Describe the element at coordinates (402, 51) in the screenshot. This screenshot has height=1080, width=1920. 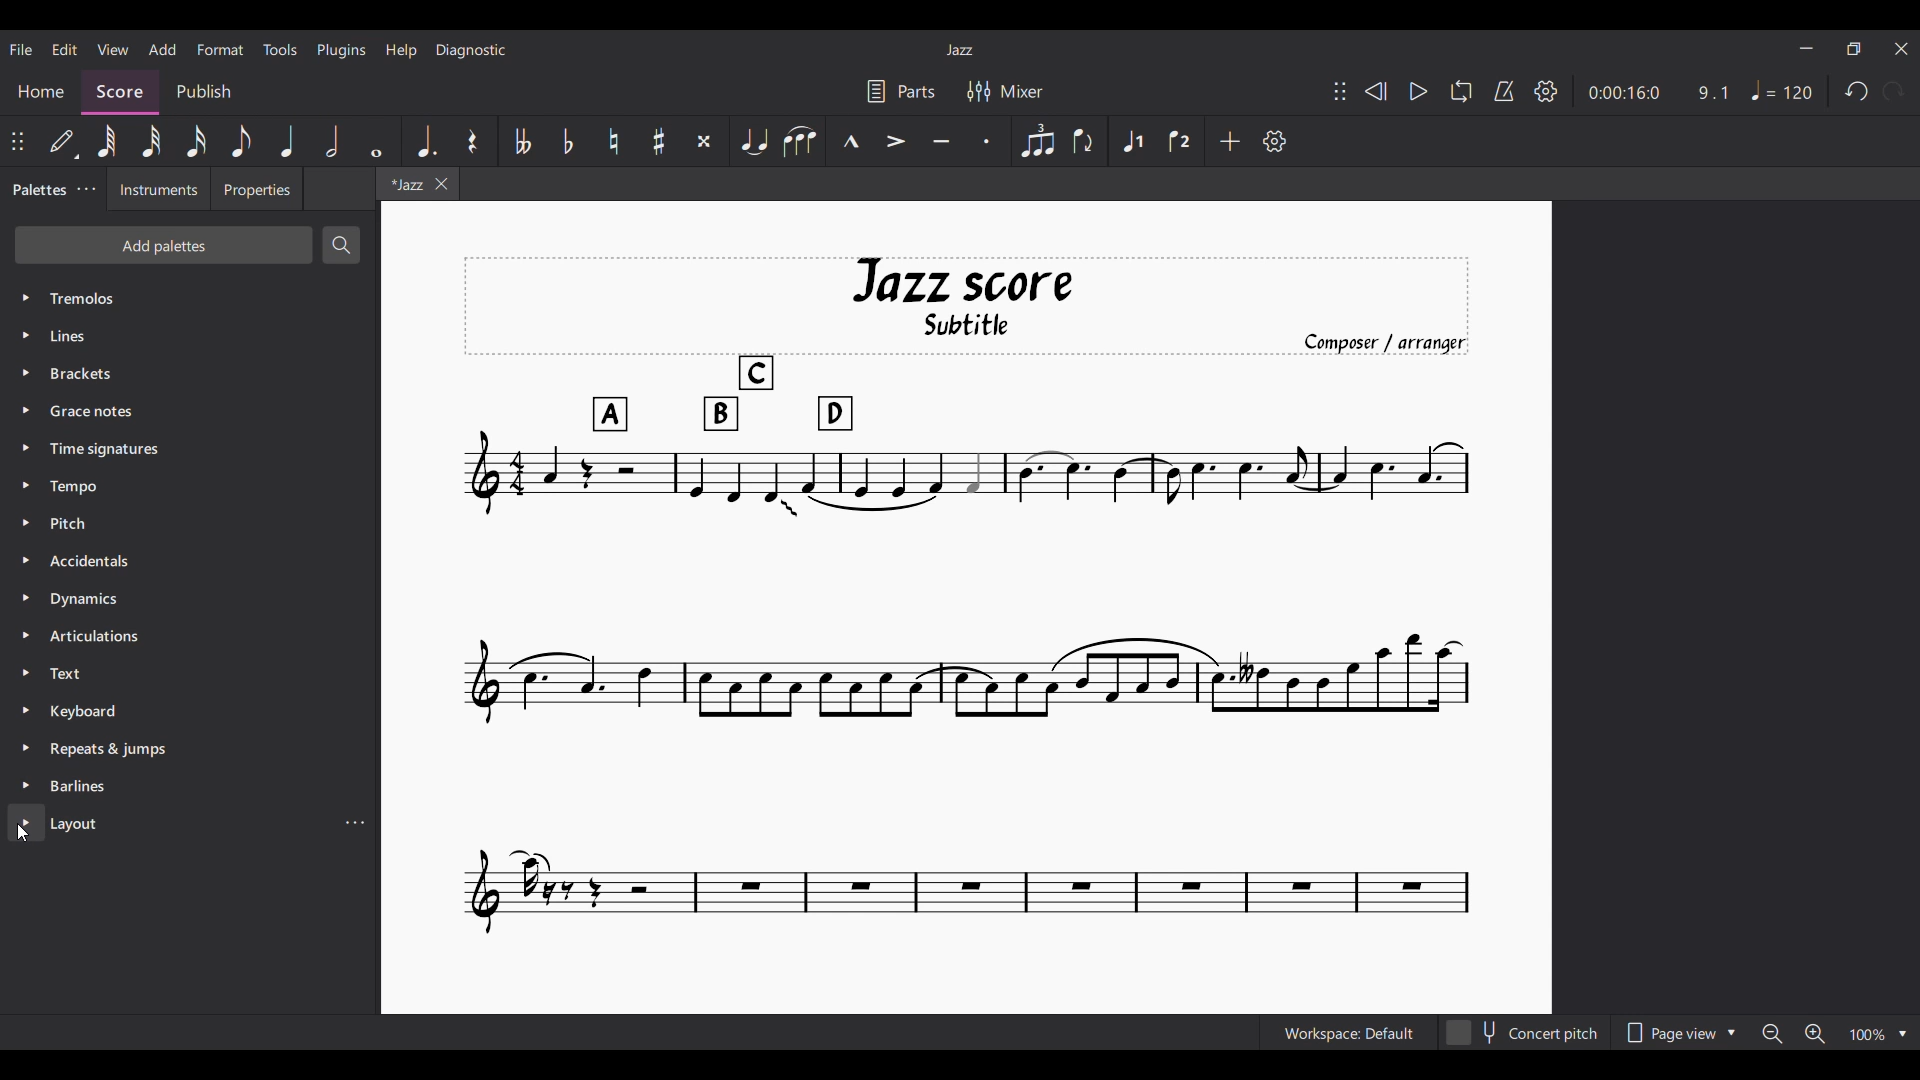
I see `Help menu` at that location.